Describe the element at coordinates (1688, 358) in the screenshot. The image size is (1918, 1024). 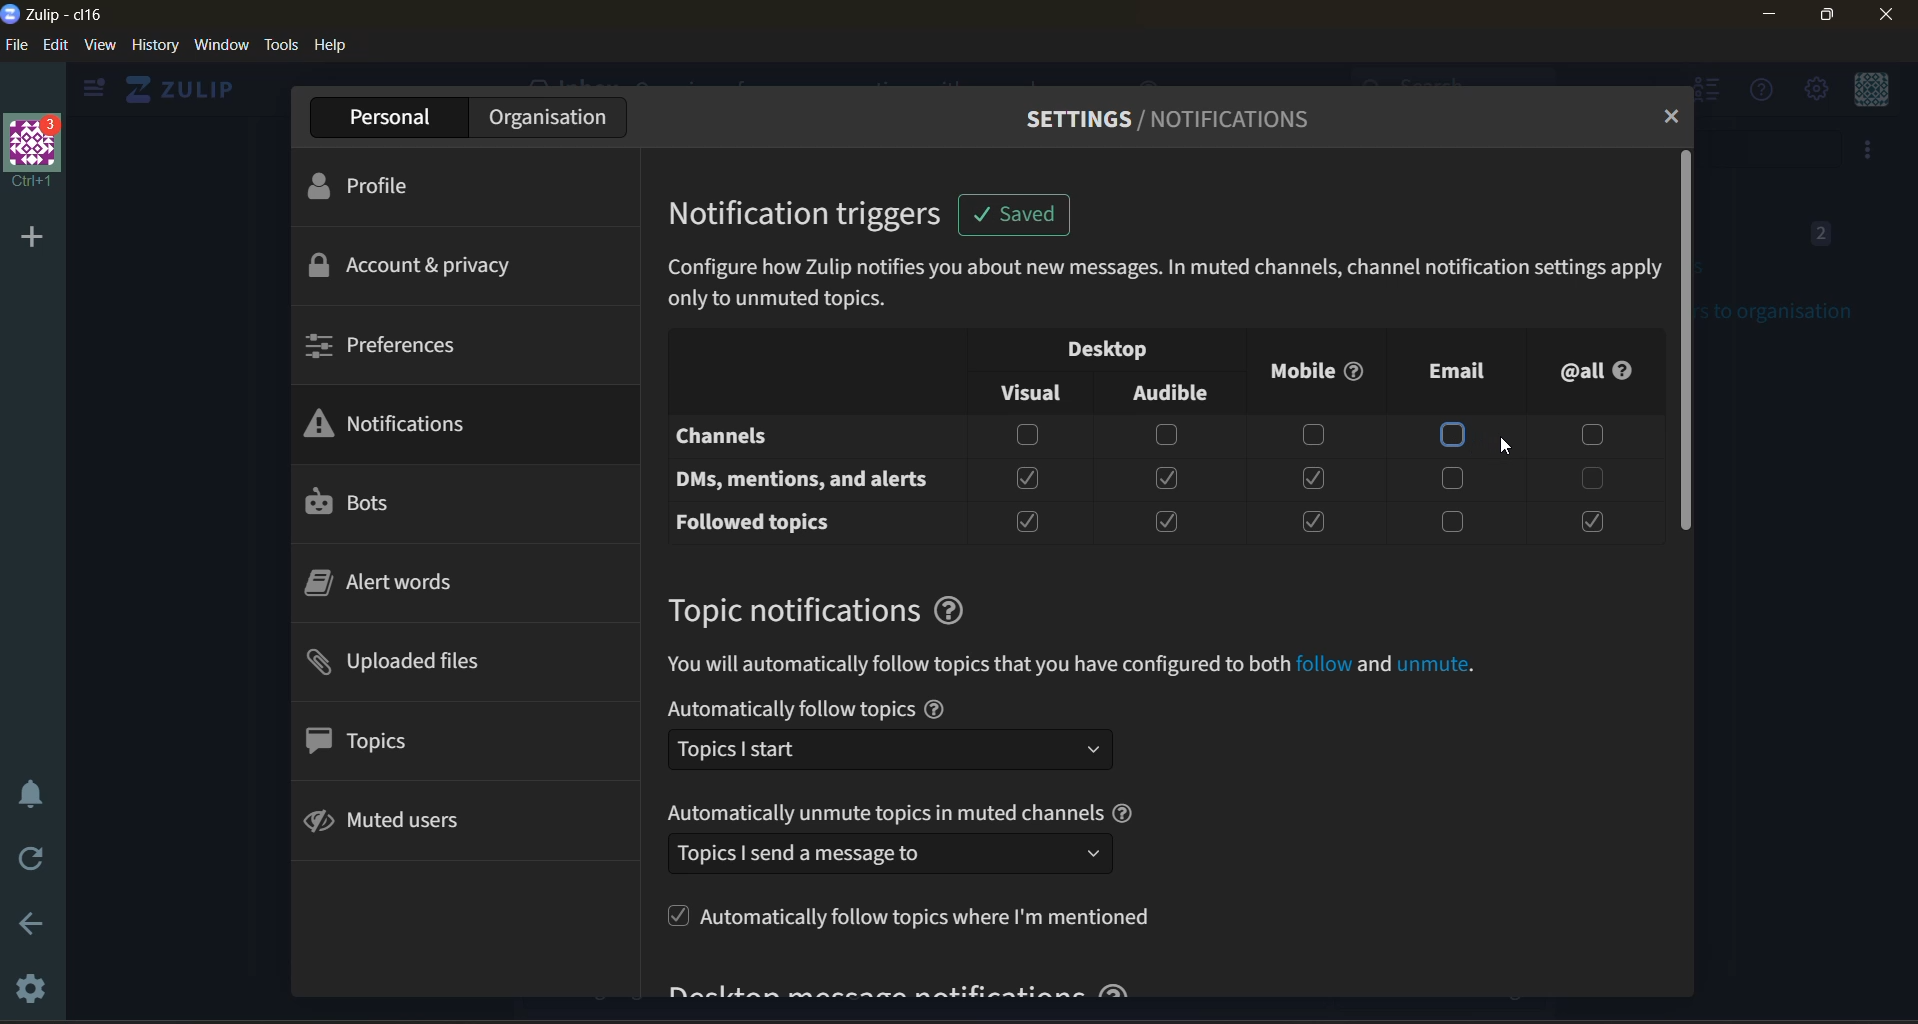
I see `vertical scroll bar` at that location.